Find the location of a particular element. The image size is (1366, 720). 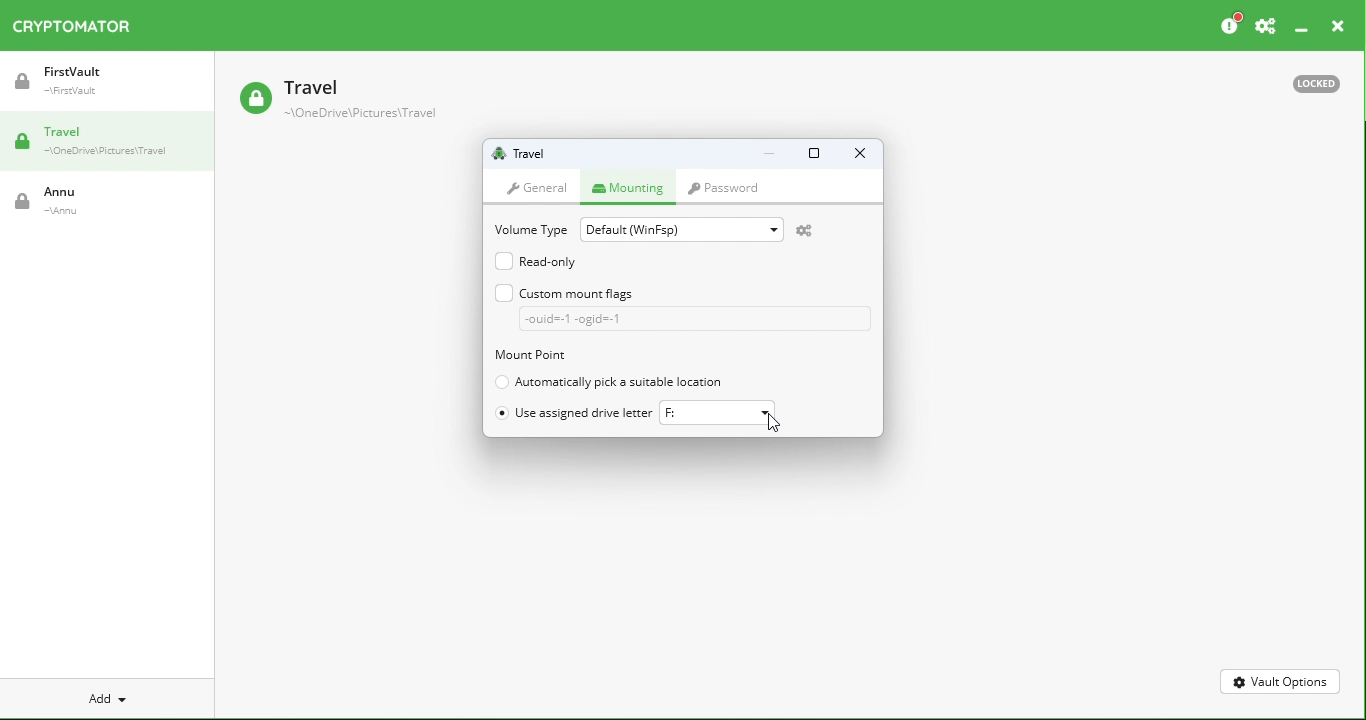

Please consider donating is located at coordinates (1229, 23).